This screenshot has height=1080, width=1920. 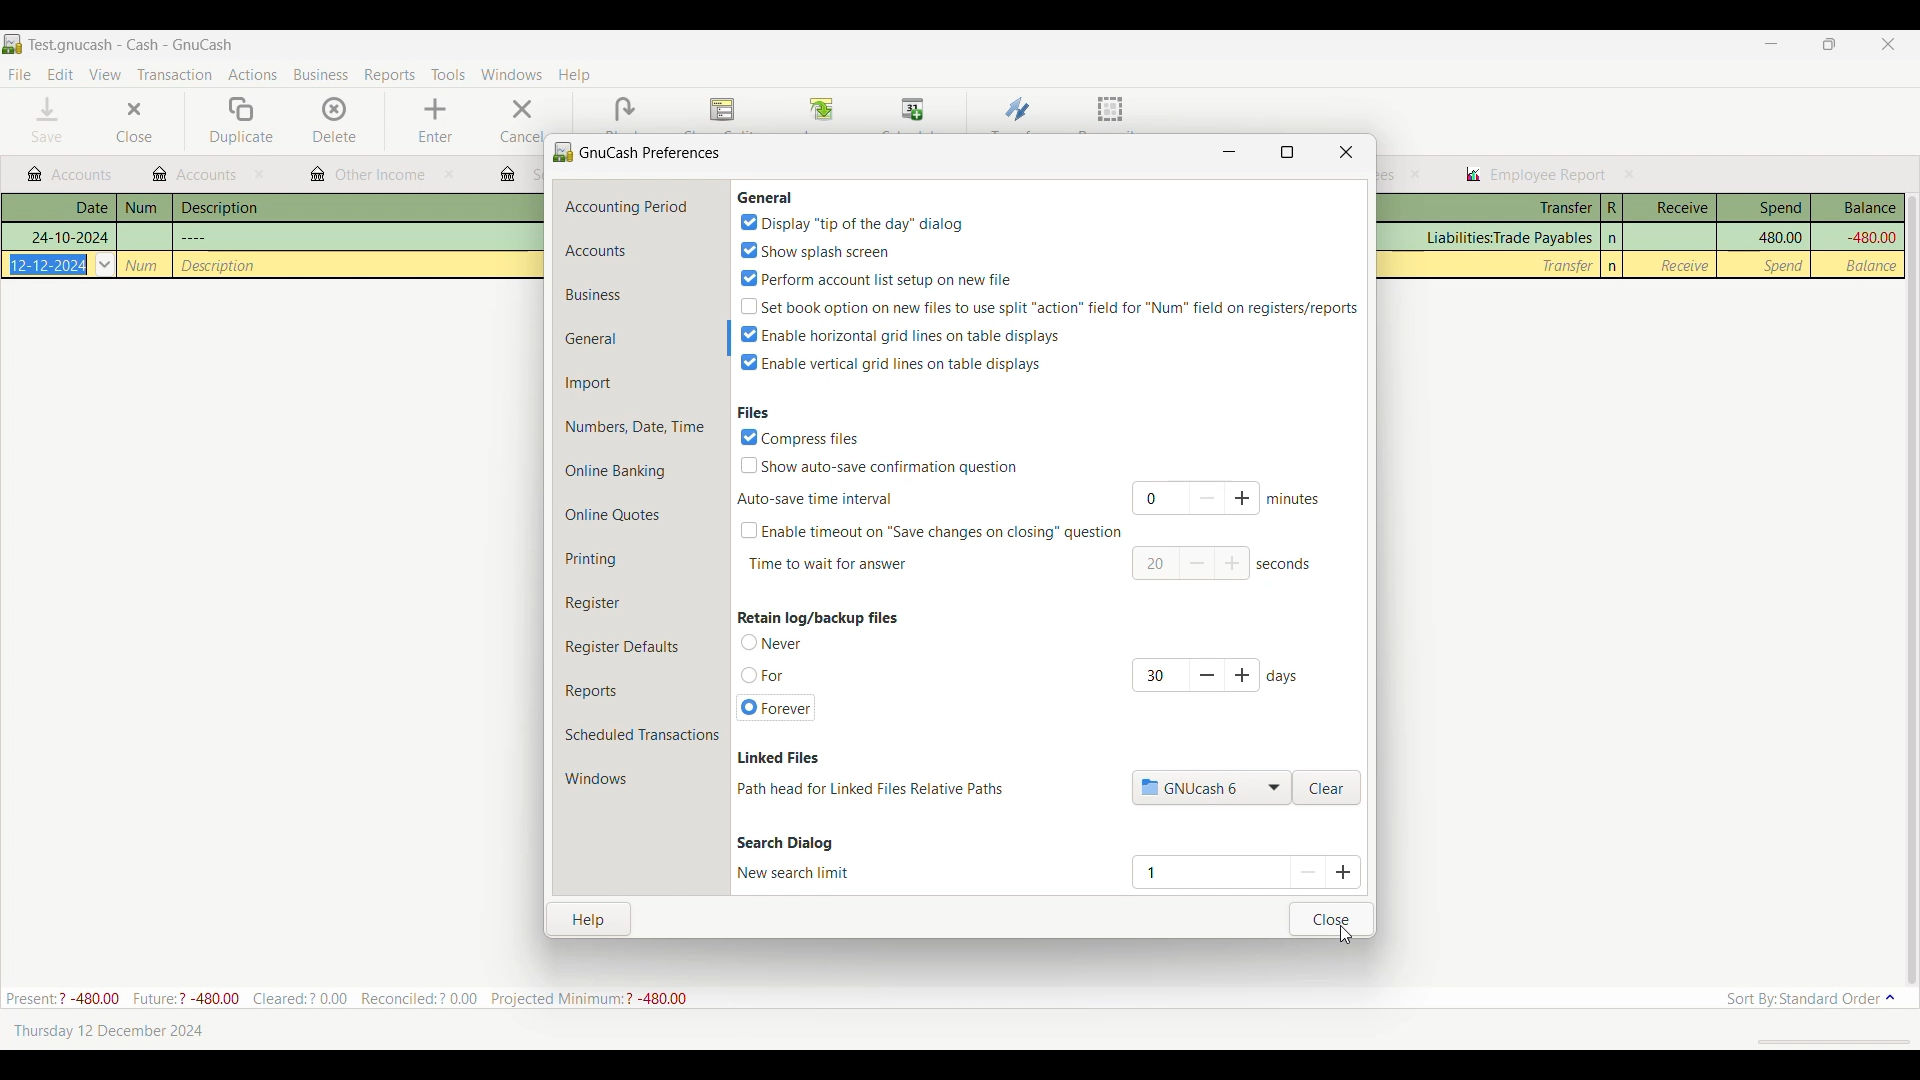 What do you see at coordinates (640, 294) in the screenshot?
I see `Business` at bounding box center [640, 294].